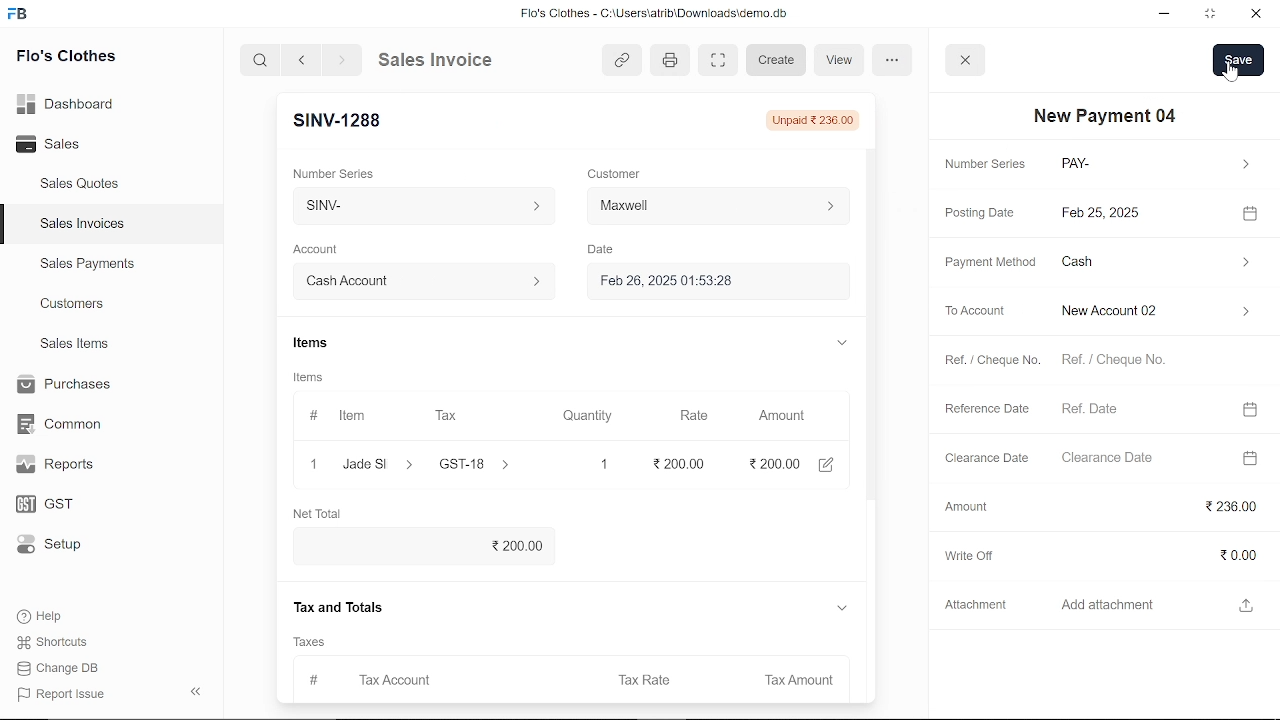 The height and width of the screenshot is (720, 1280). What do you see at coordinates (1139, 408) in the screenshot?
I see `ref date` at bounding box center [1139, 408].